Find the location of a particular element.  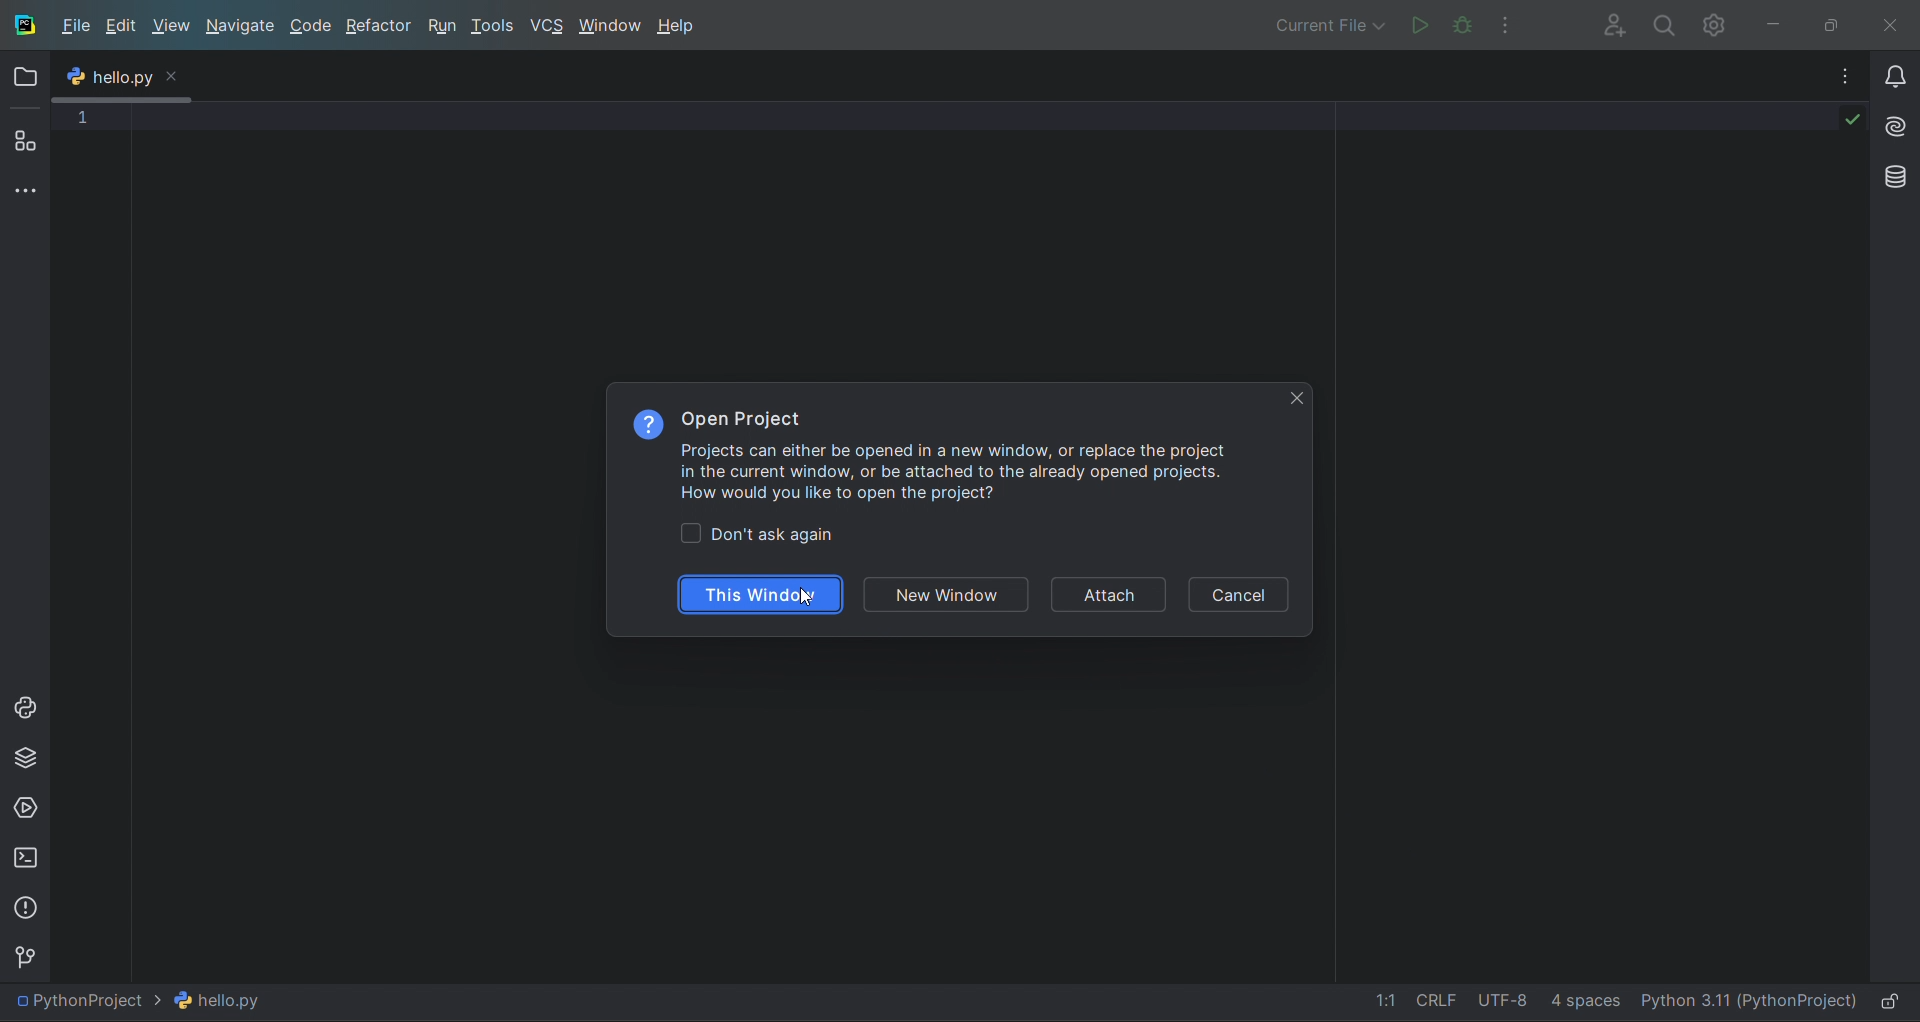

refactor is located at coordinates (379, 26).